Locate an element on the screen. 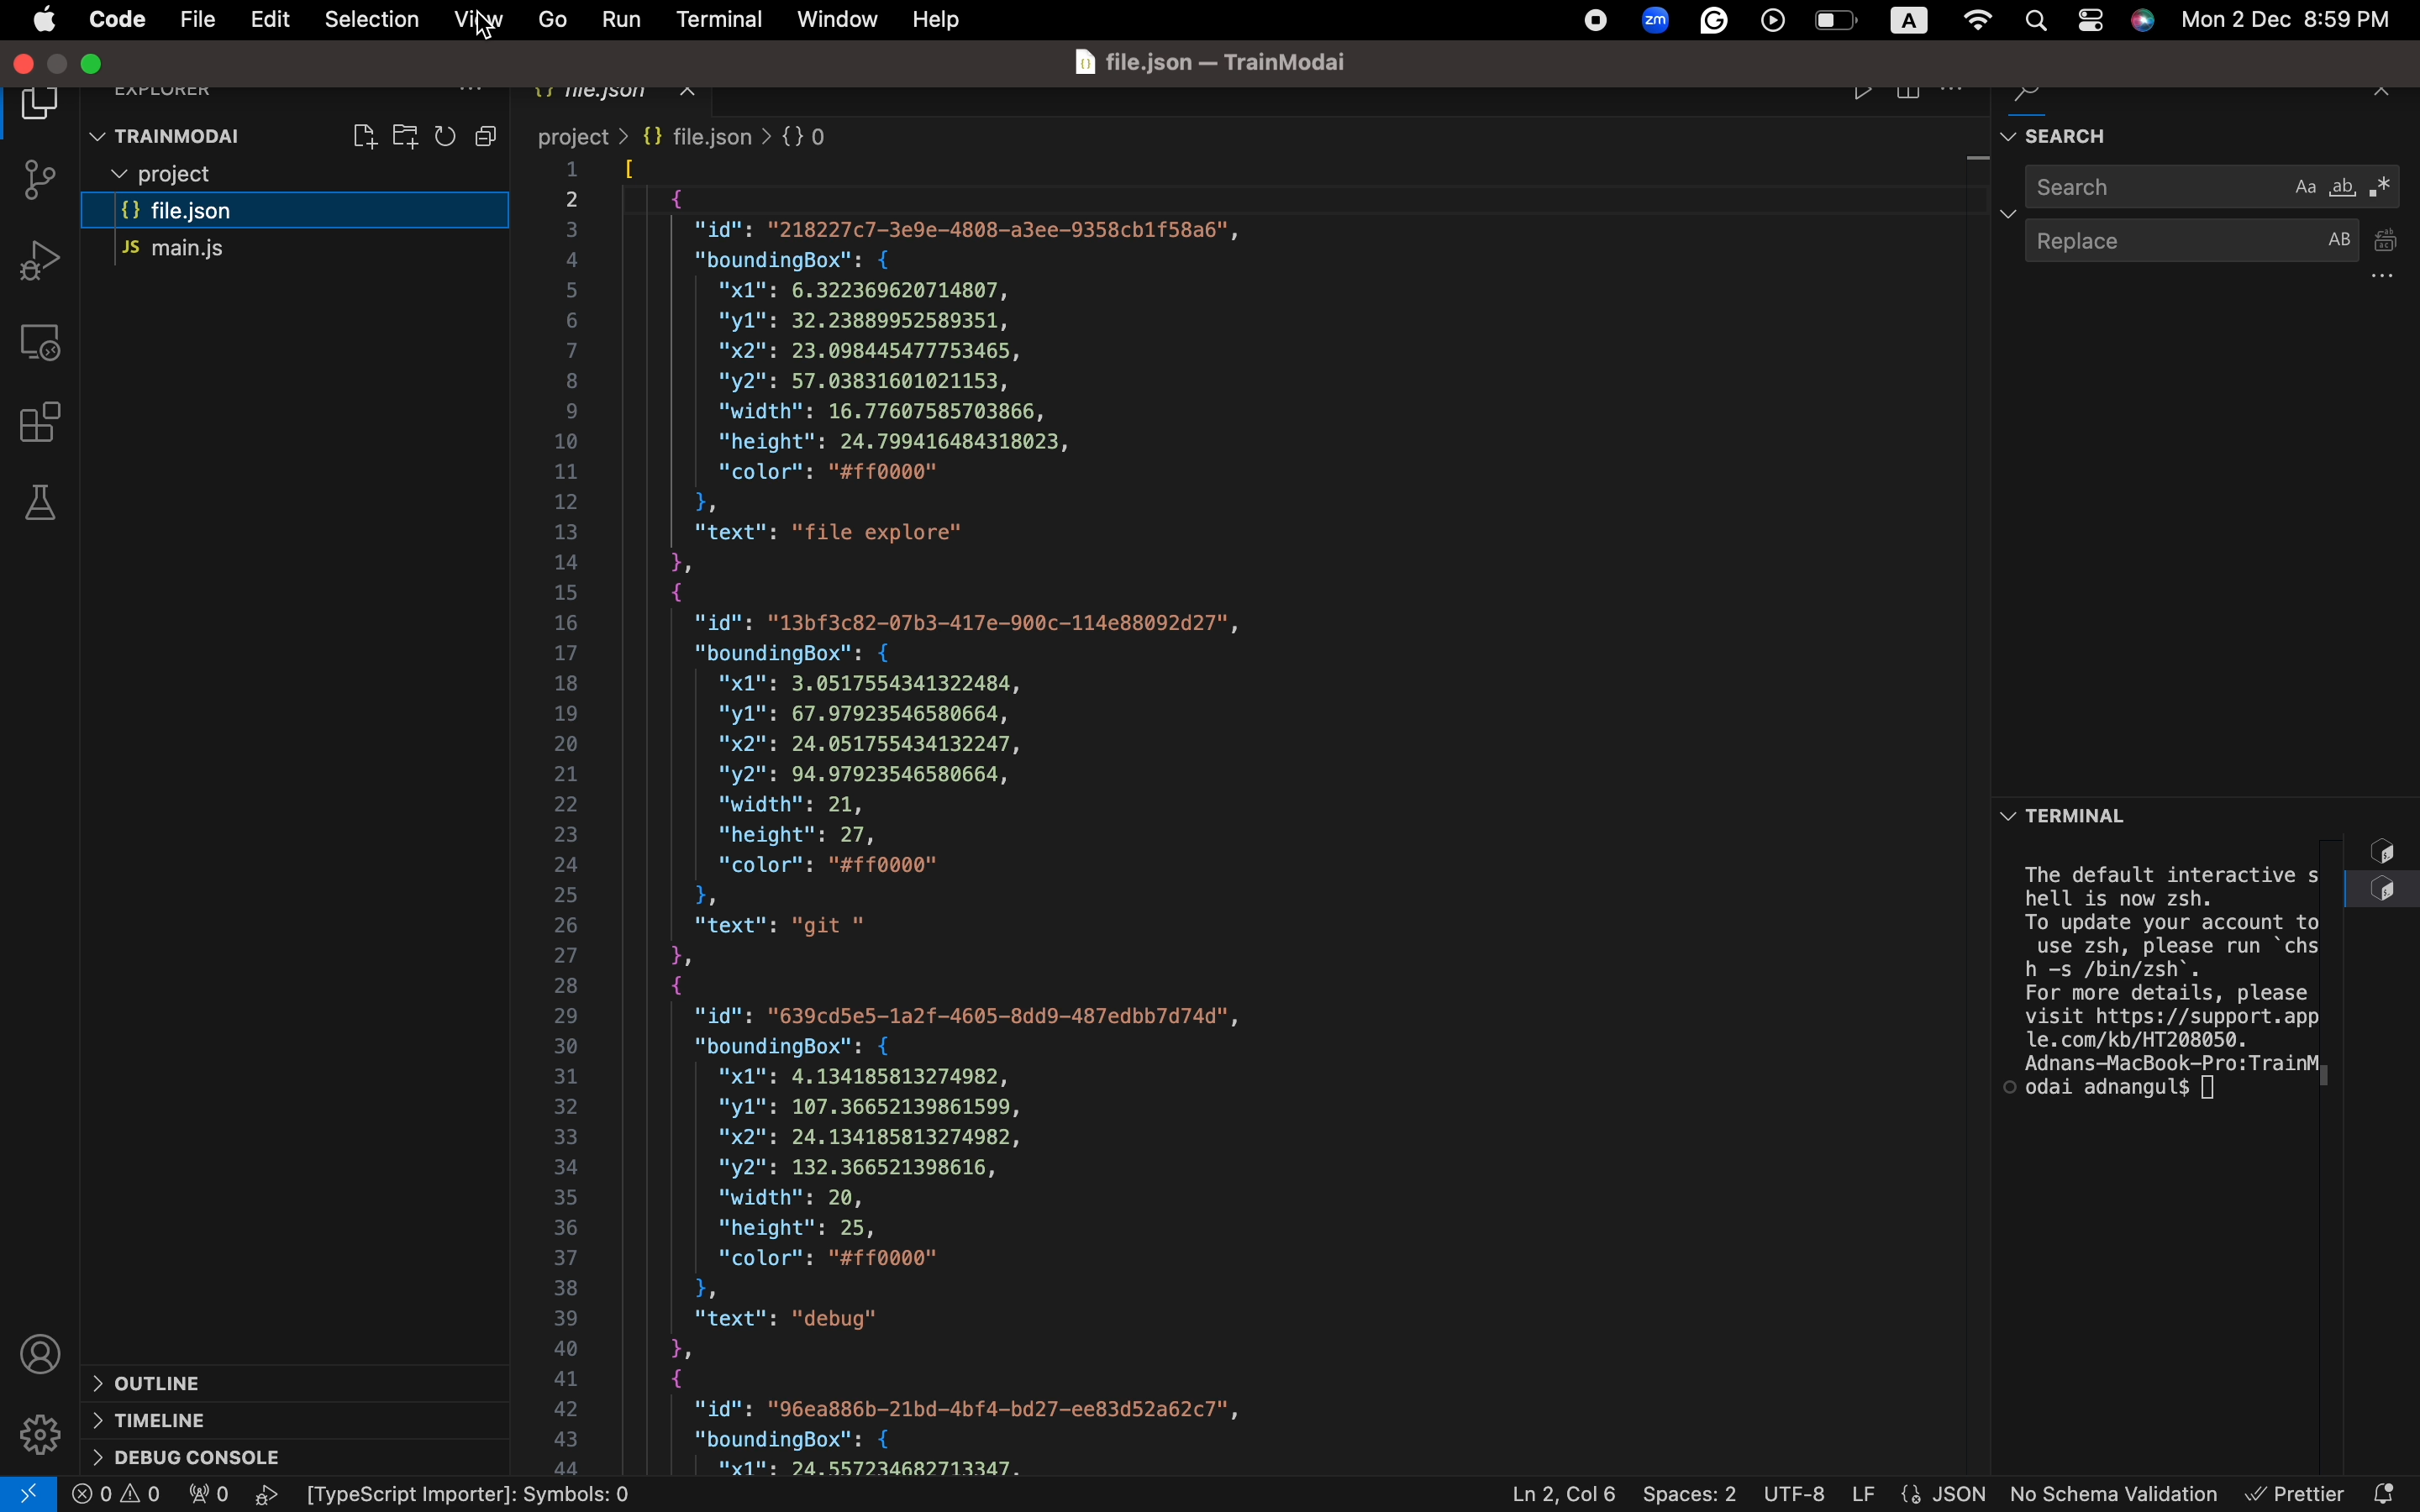  Settings is located at coordinates (38, 1436).